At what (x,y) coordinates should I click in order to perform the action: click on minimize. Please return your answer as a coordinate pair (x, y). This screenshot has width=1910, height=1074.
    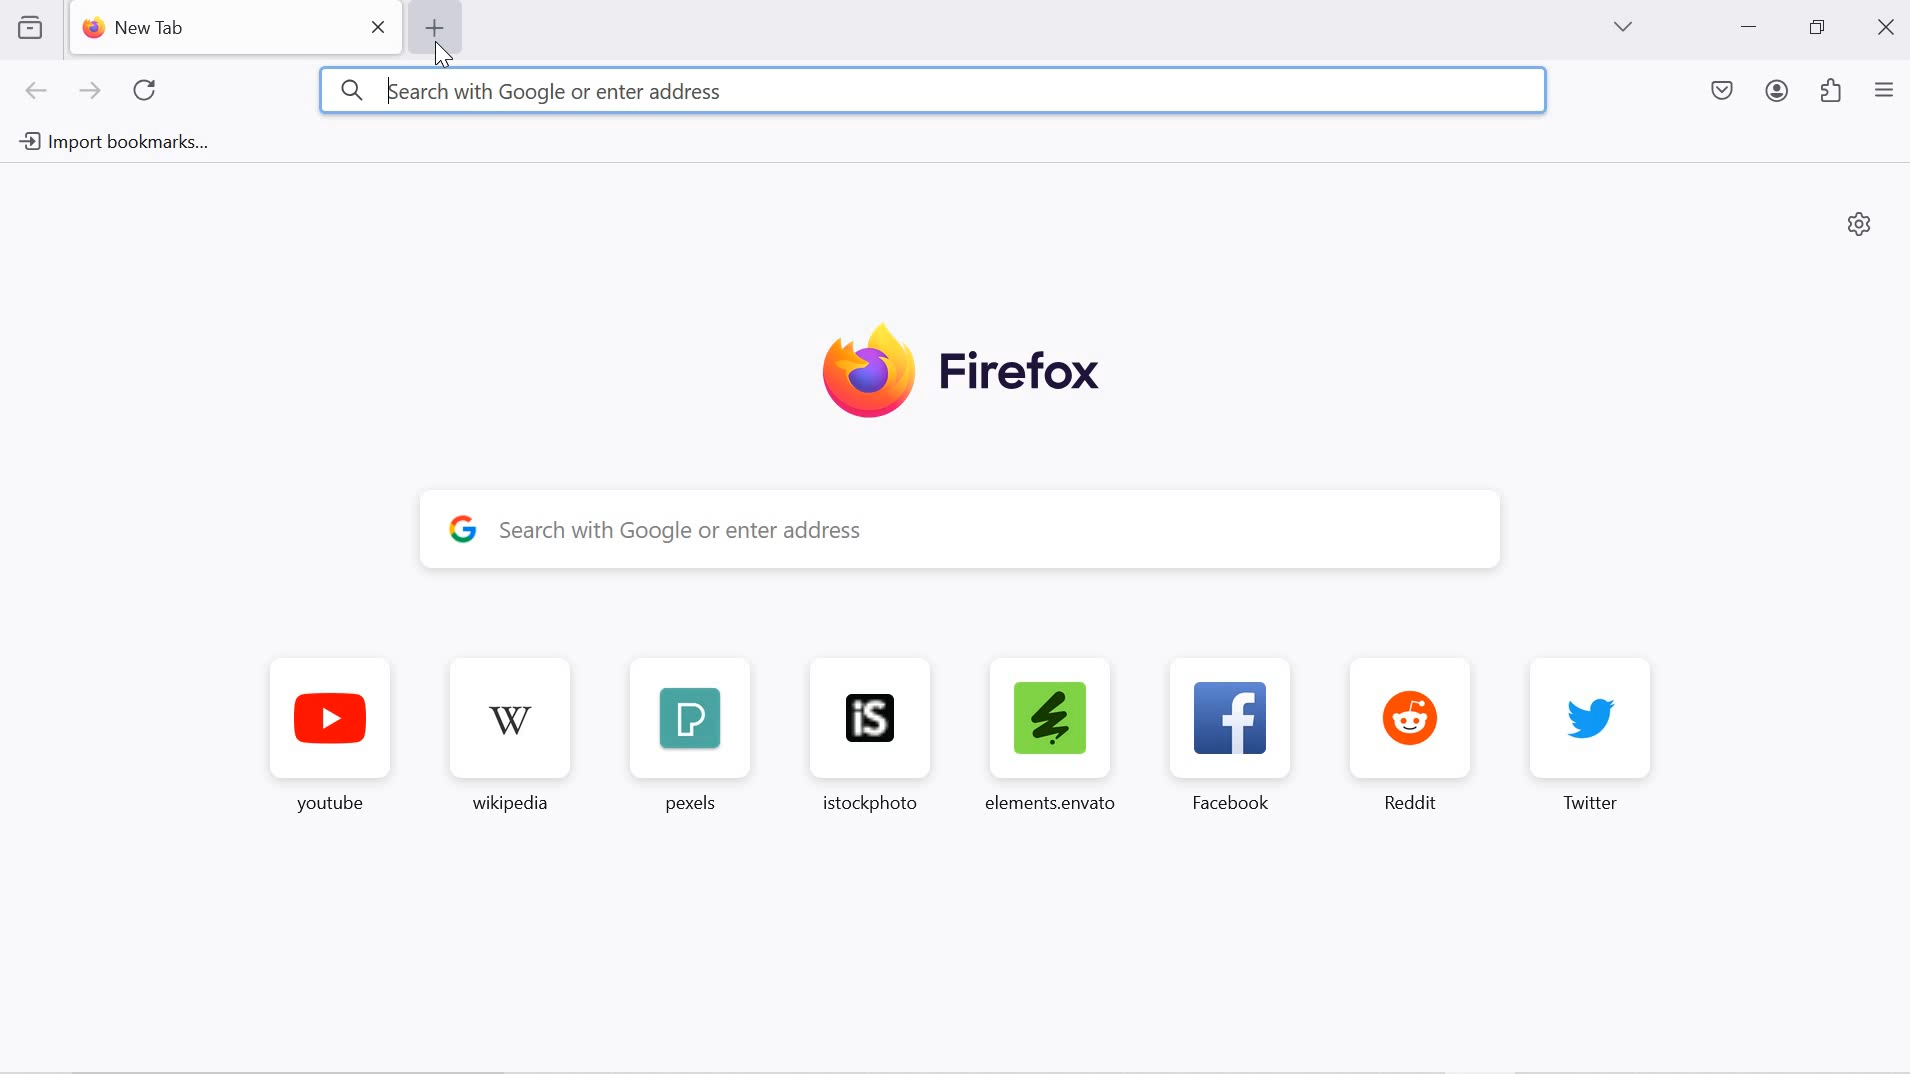
    Looking at the image, I should click on (1749, 29).